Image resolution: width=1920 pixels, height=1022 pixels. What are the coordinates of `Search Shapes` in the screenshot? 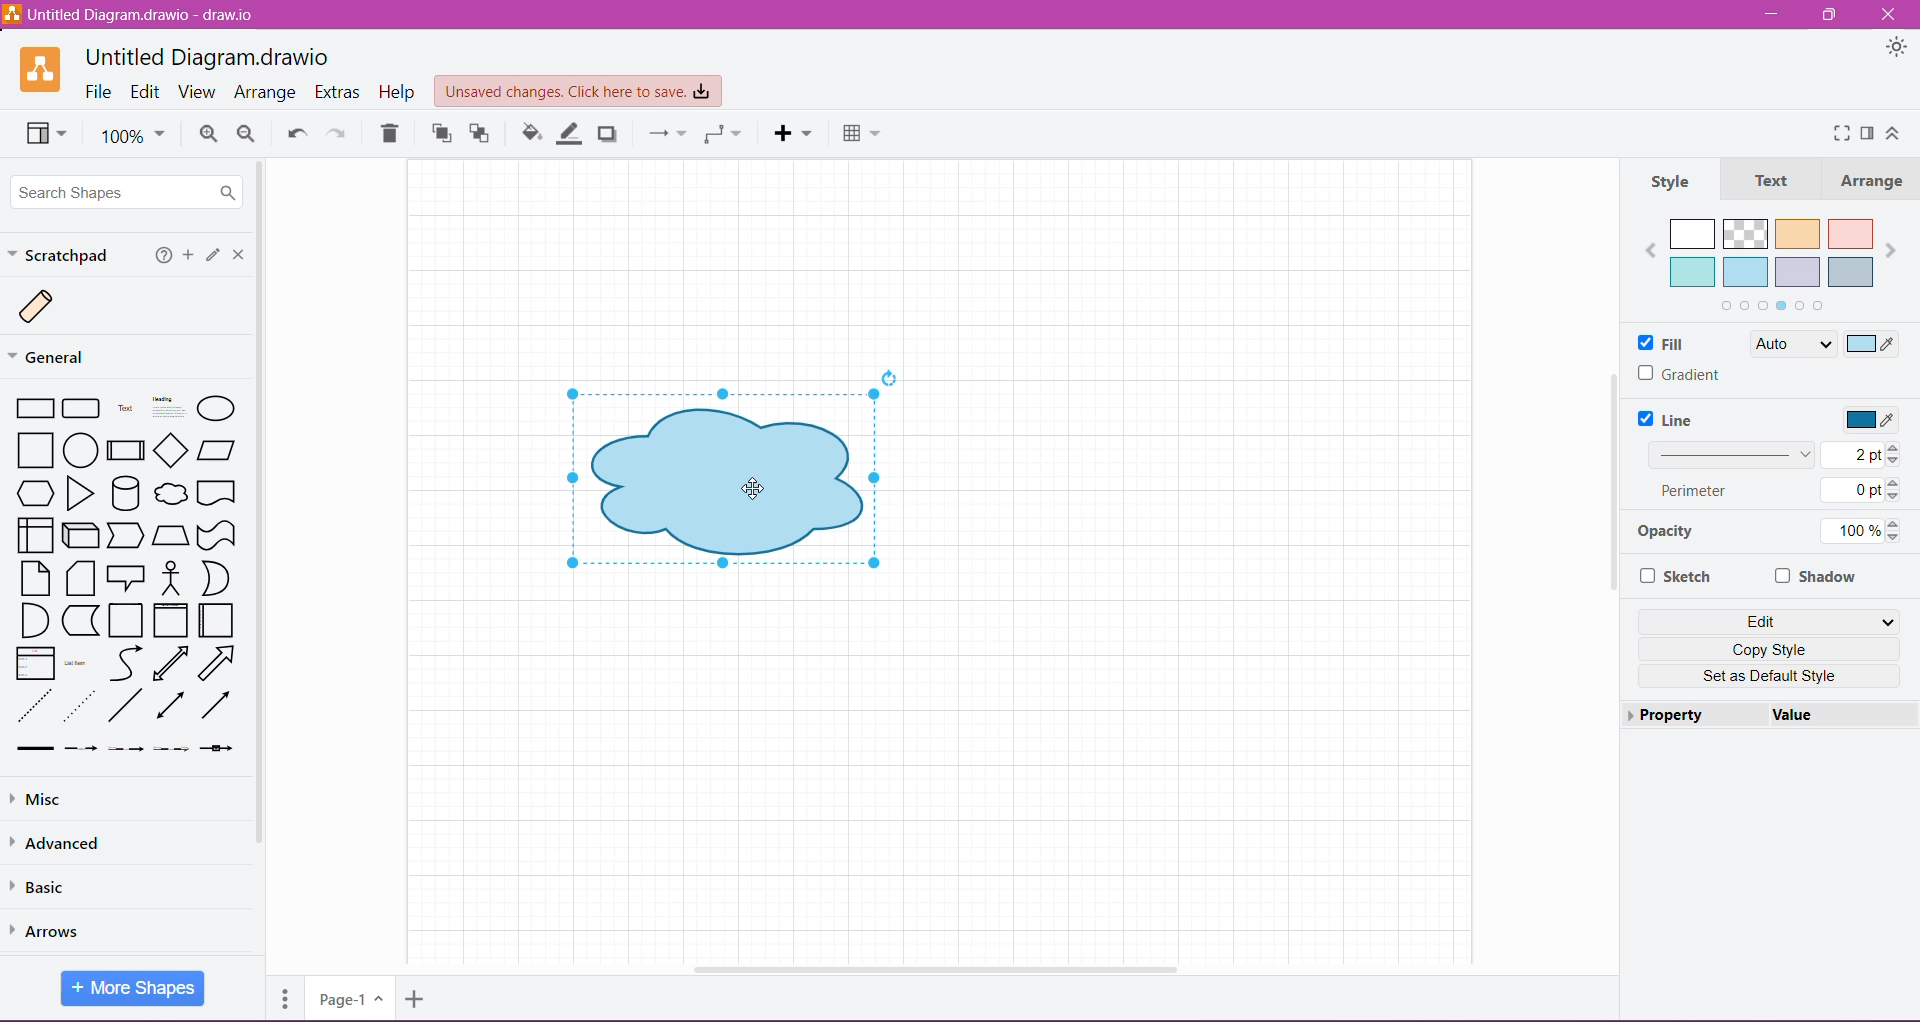 It's located at (124, 190).